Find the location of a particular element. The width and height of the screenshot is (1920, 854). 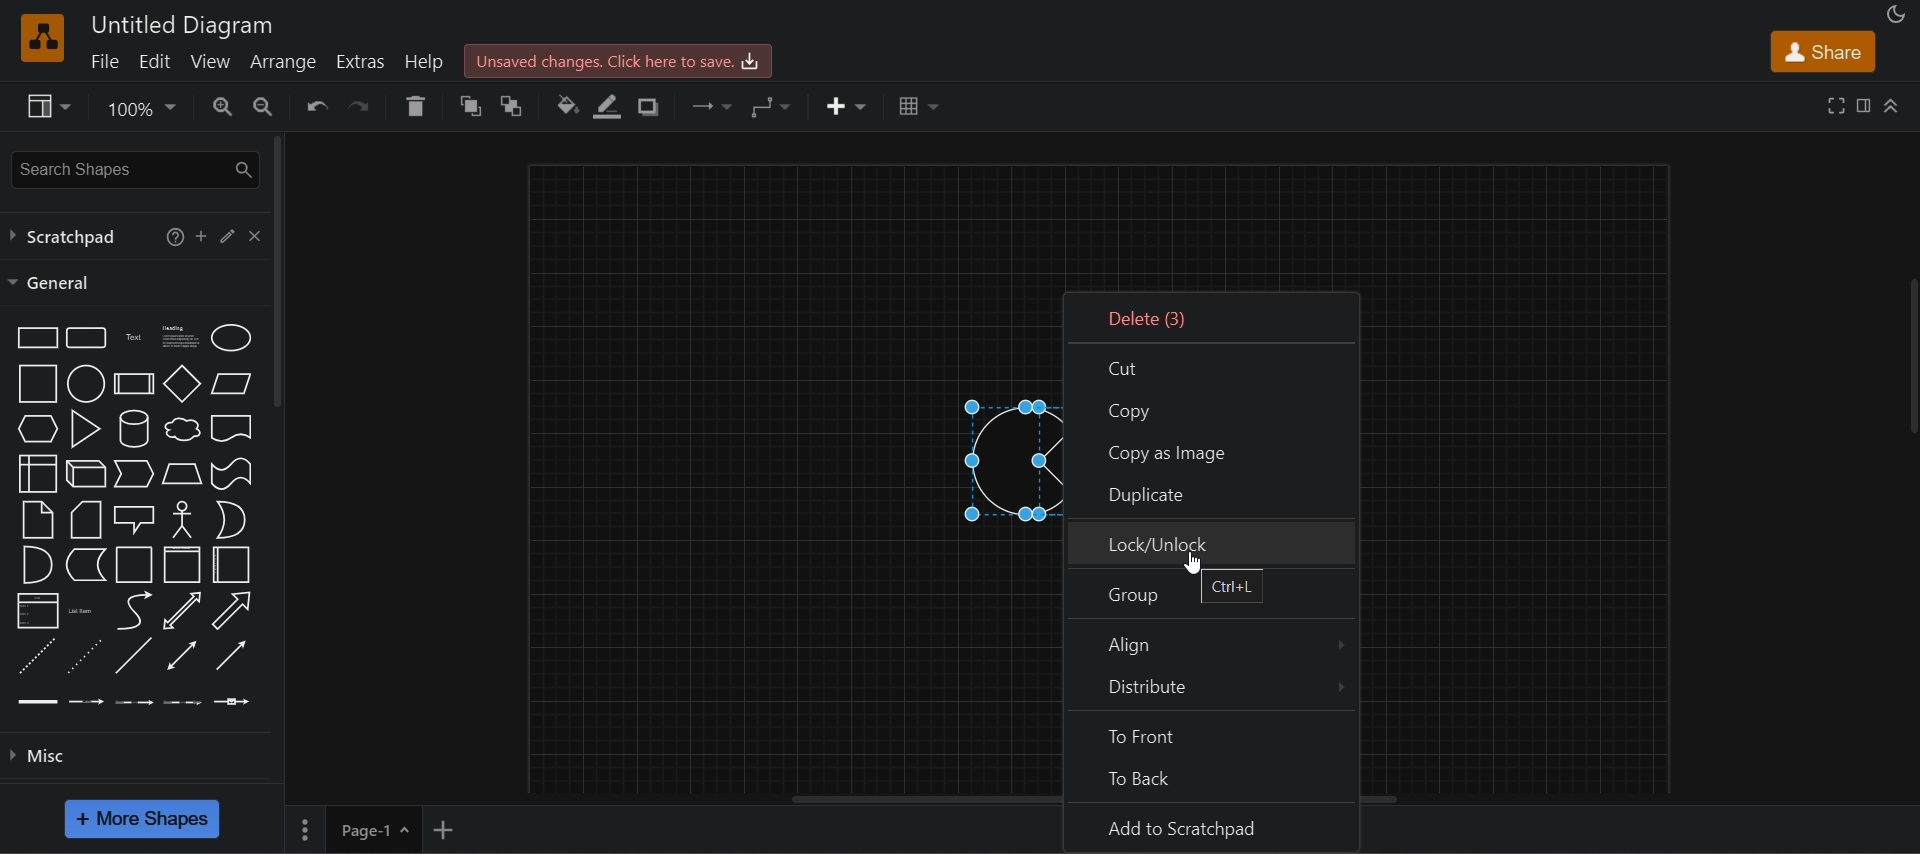

document is located at coordinates (232, 428).